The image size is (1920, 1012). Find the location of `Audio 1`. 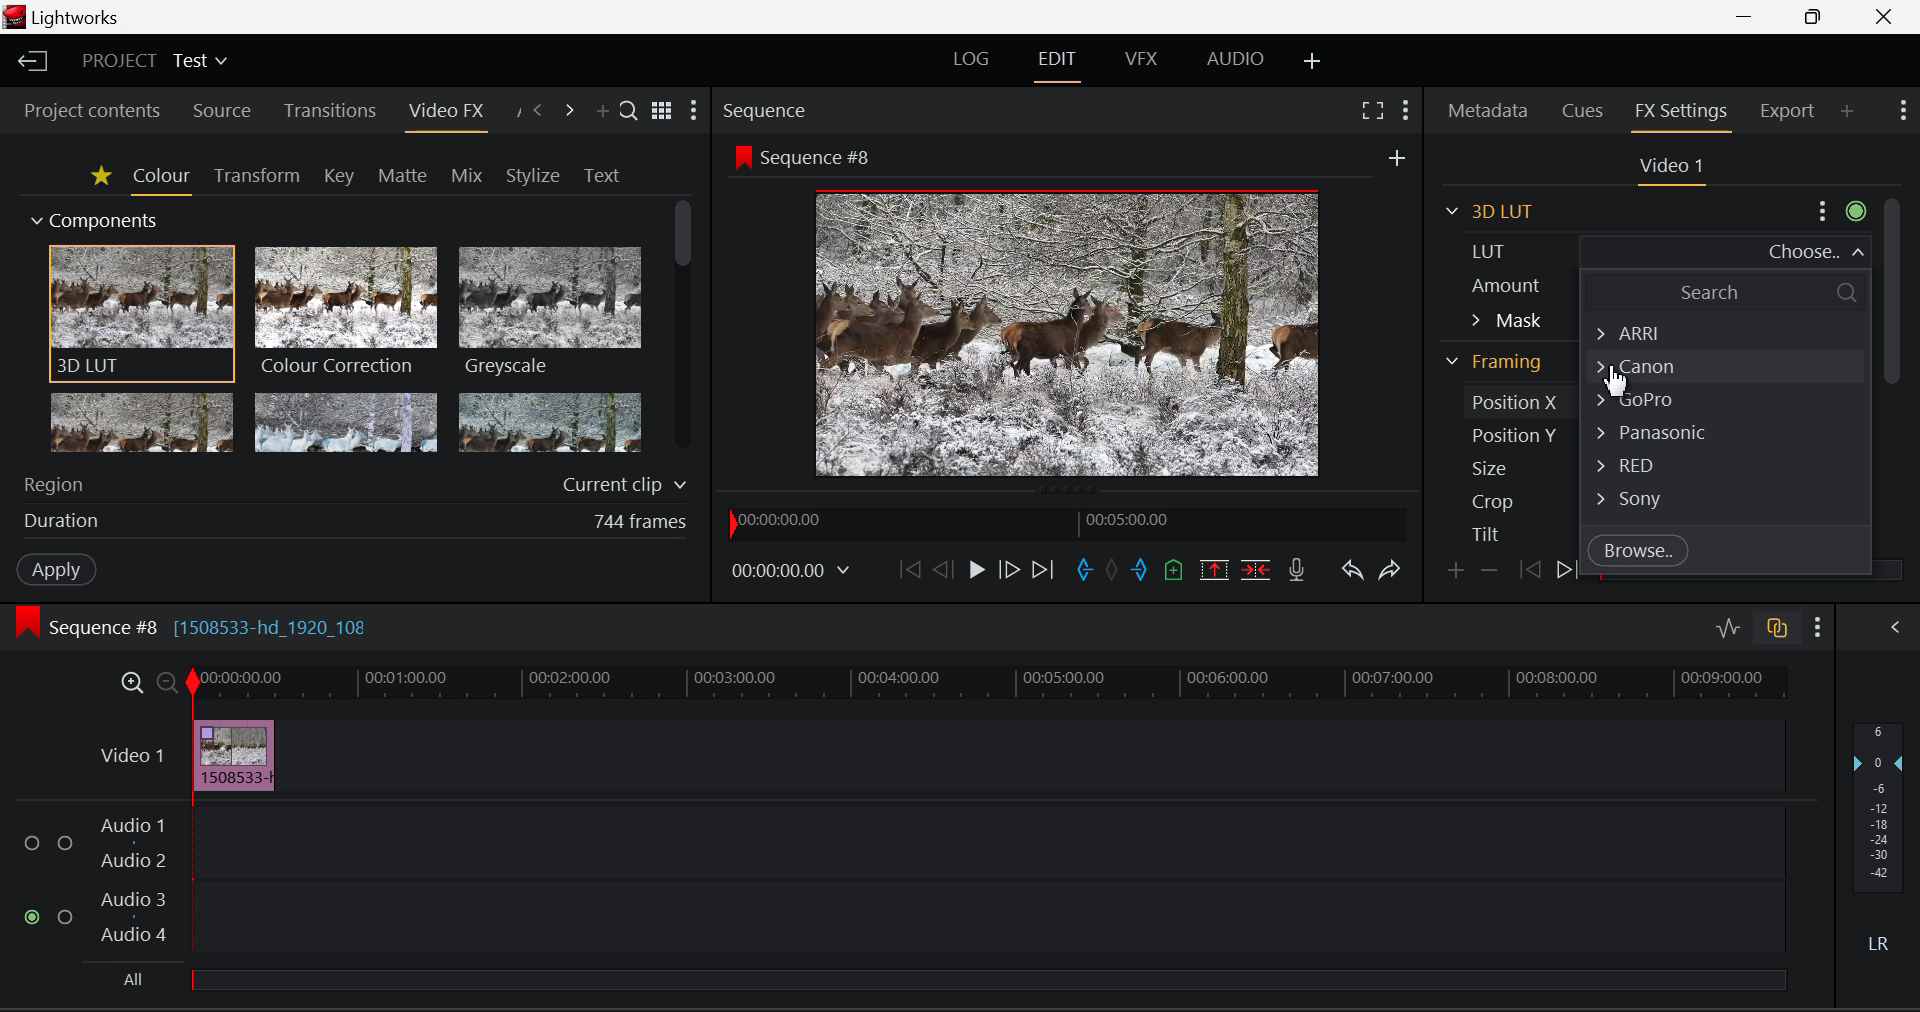

Audio 1 is located at coordinates (137, 824).